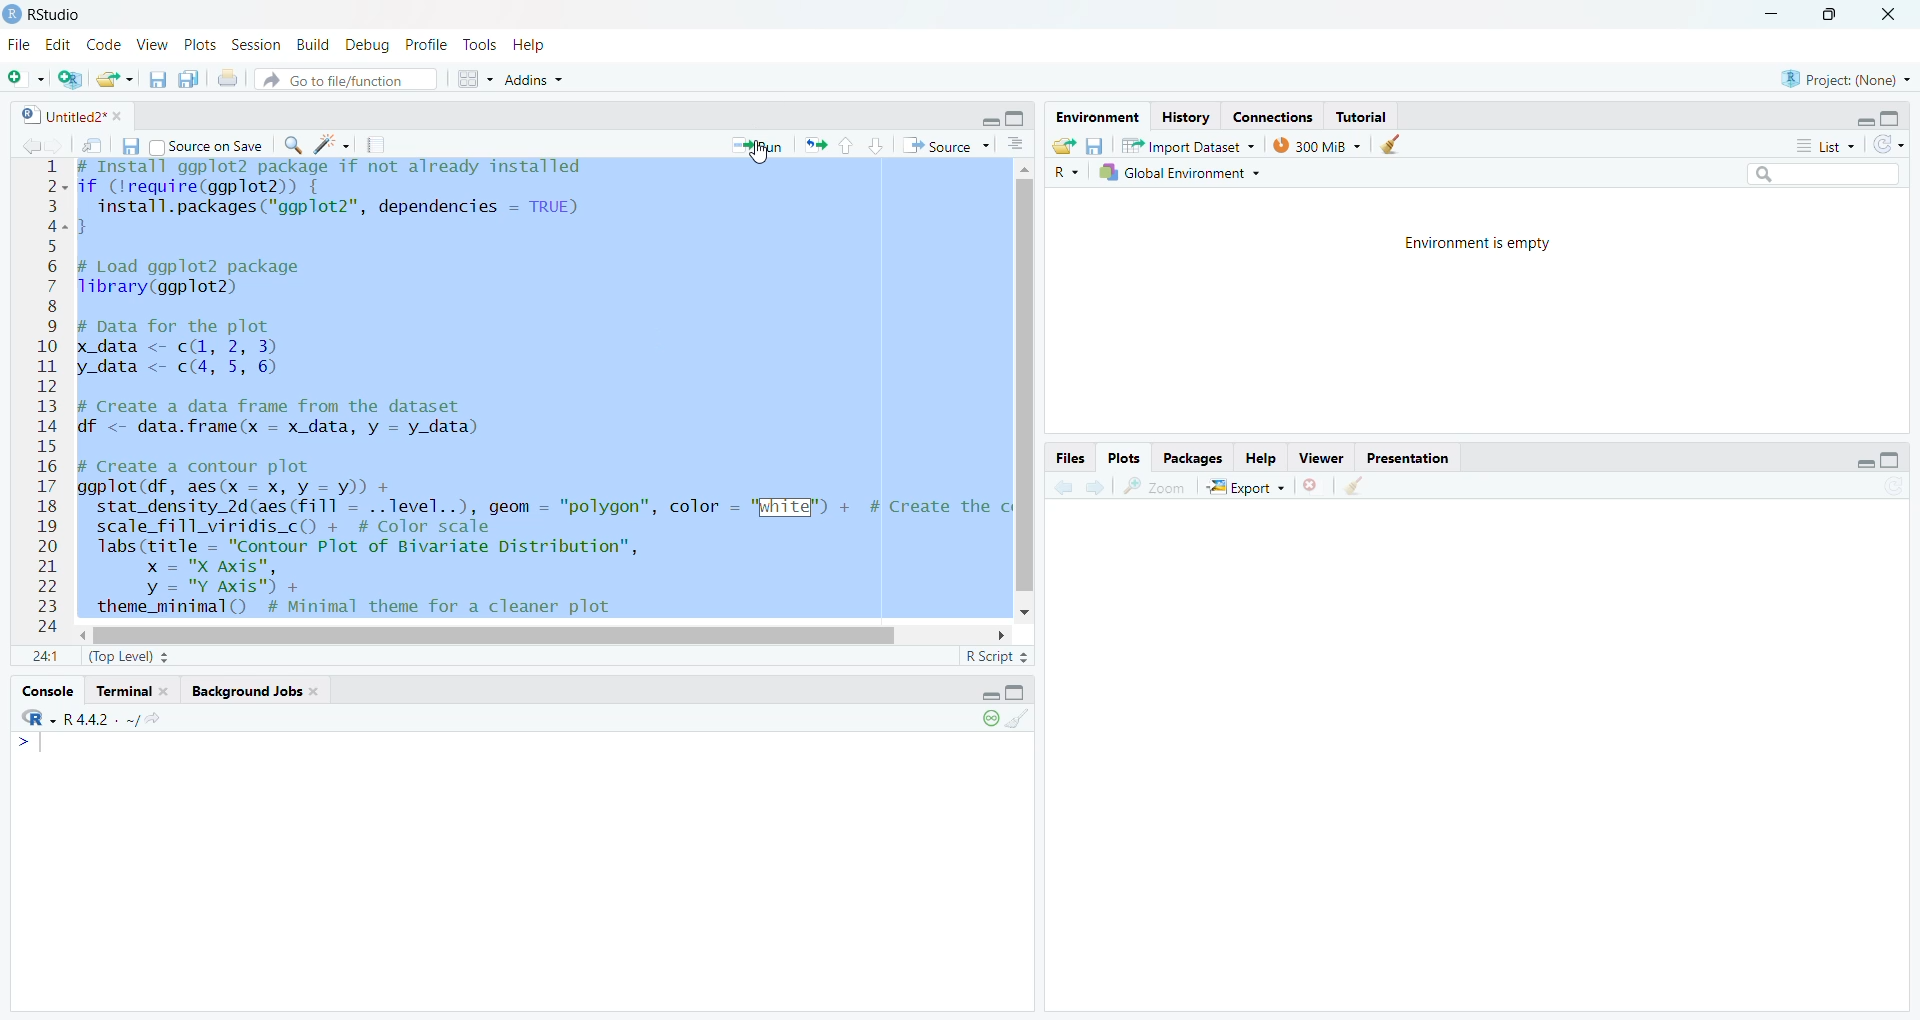 This screenshot has height=1020, width=1920. Describe the element at coordinates (1190, 146) in the screenshot. I see ` Import Dataset ` at that location.